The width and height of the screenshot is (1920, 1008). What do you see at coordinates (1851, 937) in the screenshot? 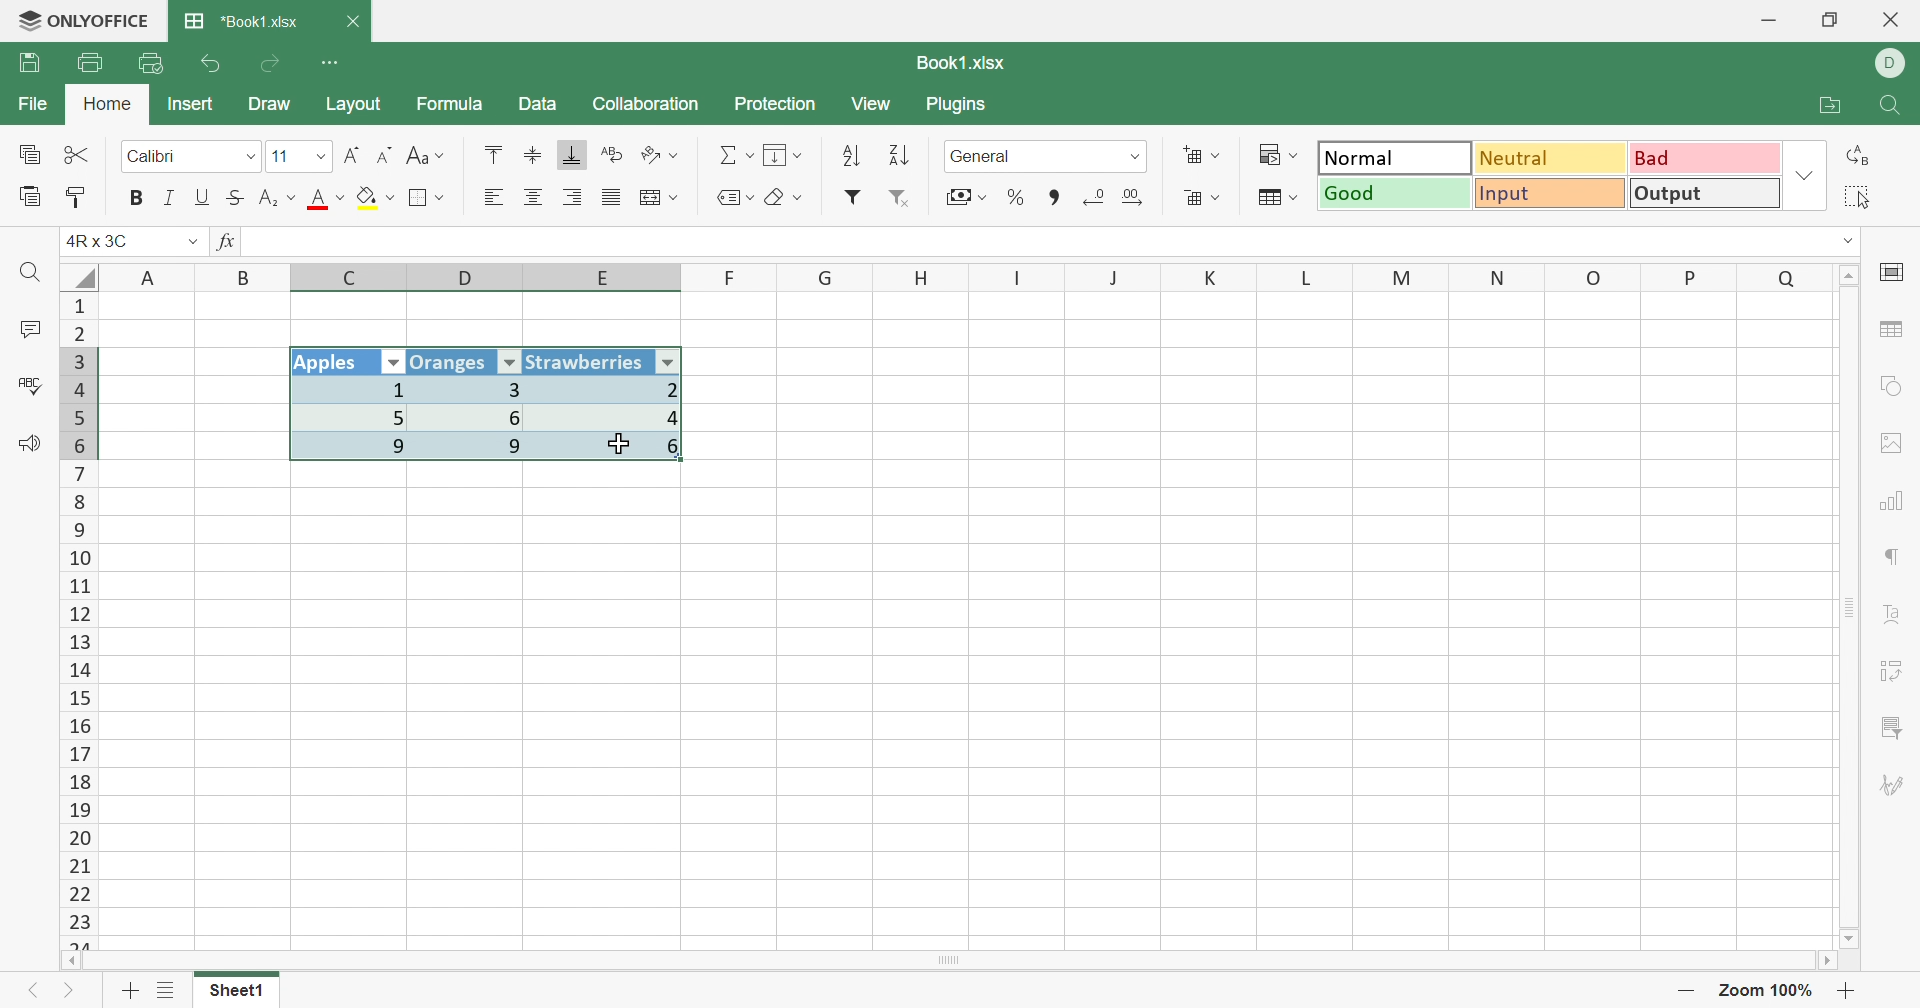
I see `Scroll Down` at bounding box center [1851, 937].